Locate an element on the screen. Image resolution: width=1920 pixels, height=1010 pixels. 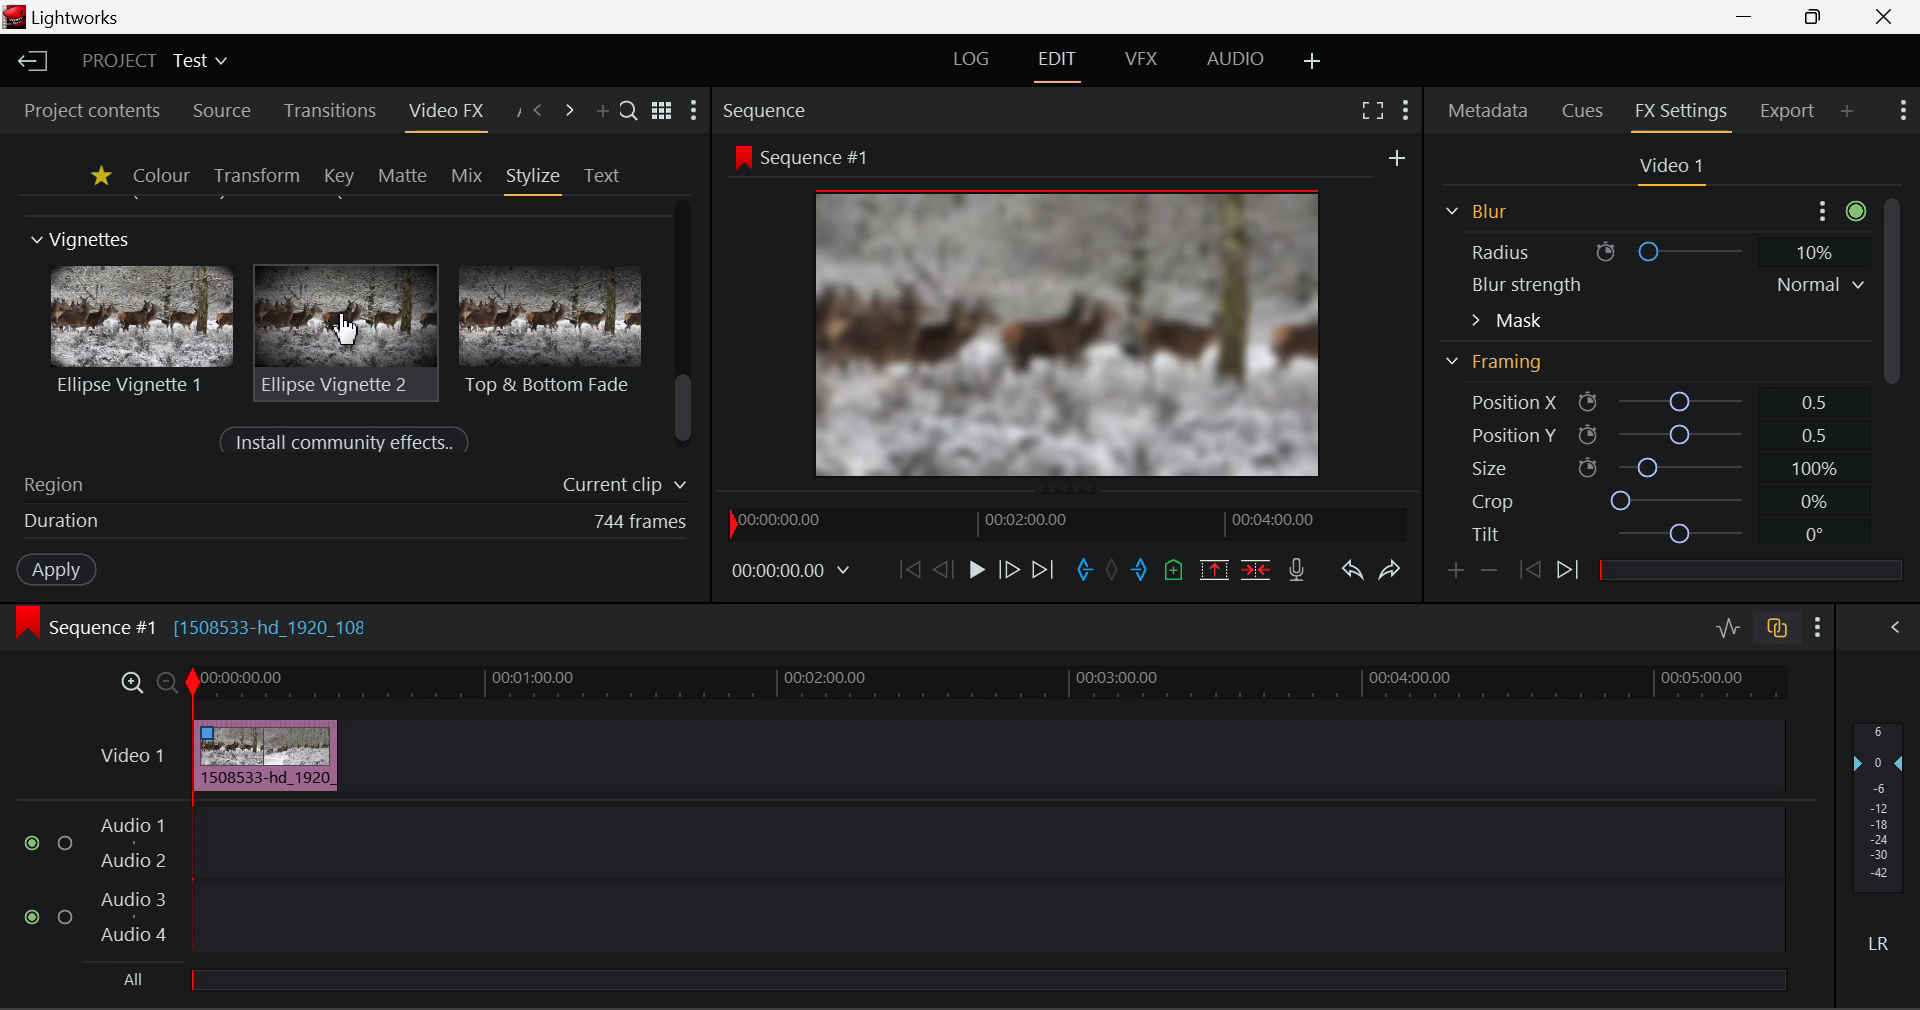
Previous Panel is located at coordinates (538, 111).